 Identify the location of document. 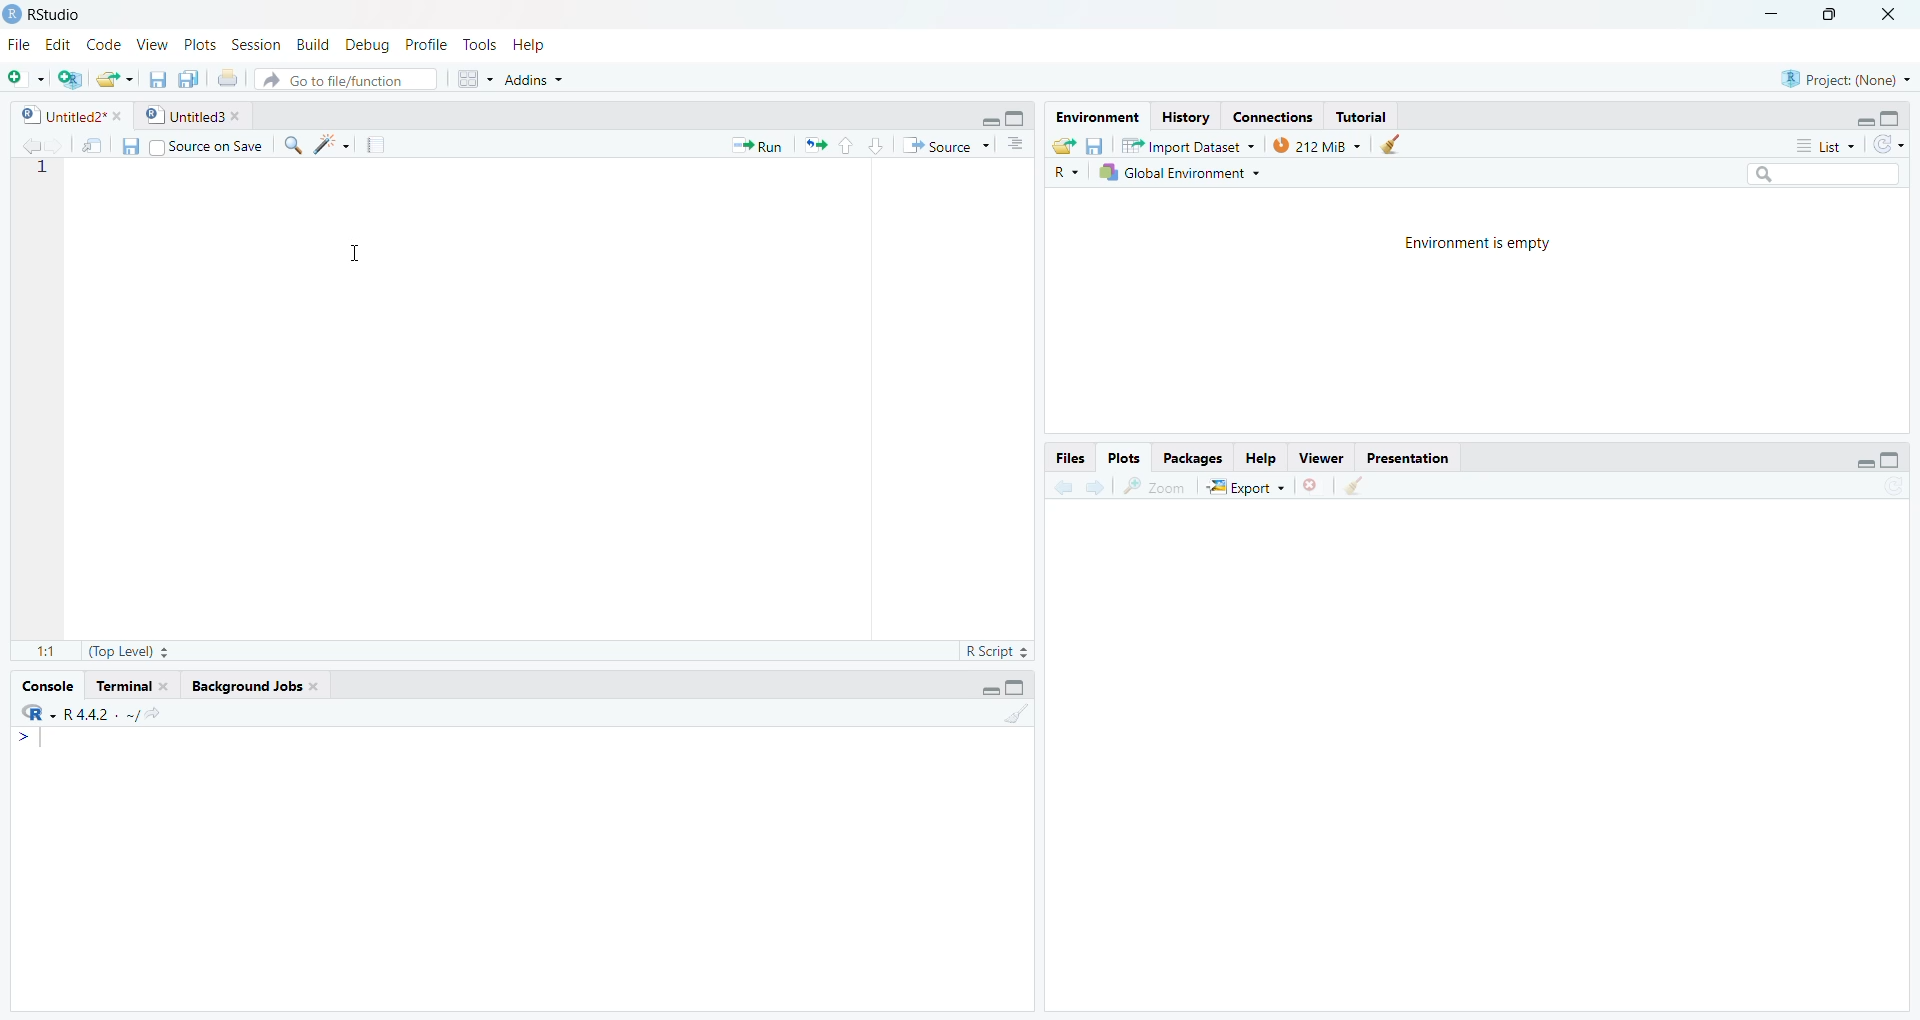
(379, 145).